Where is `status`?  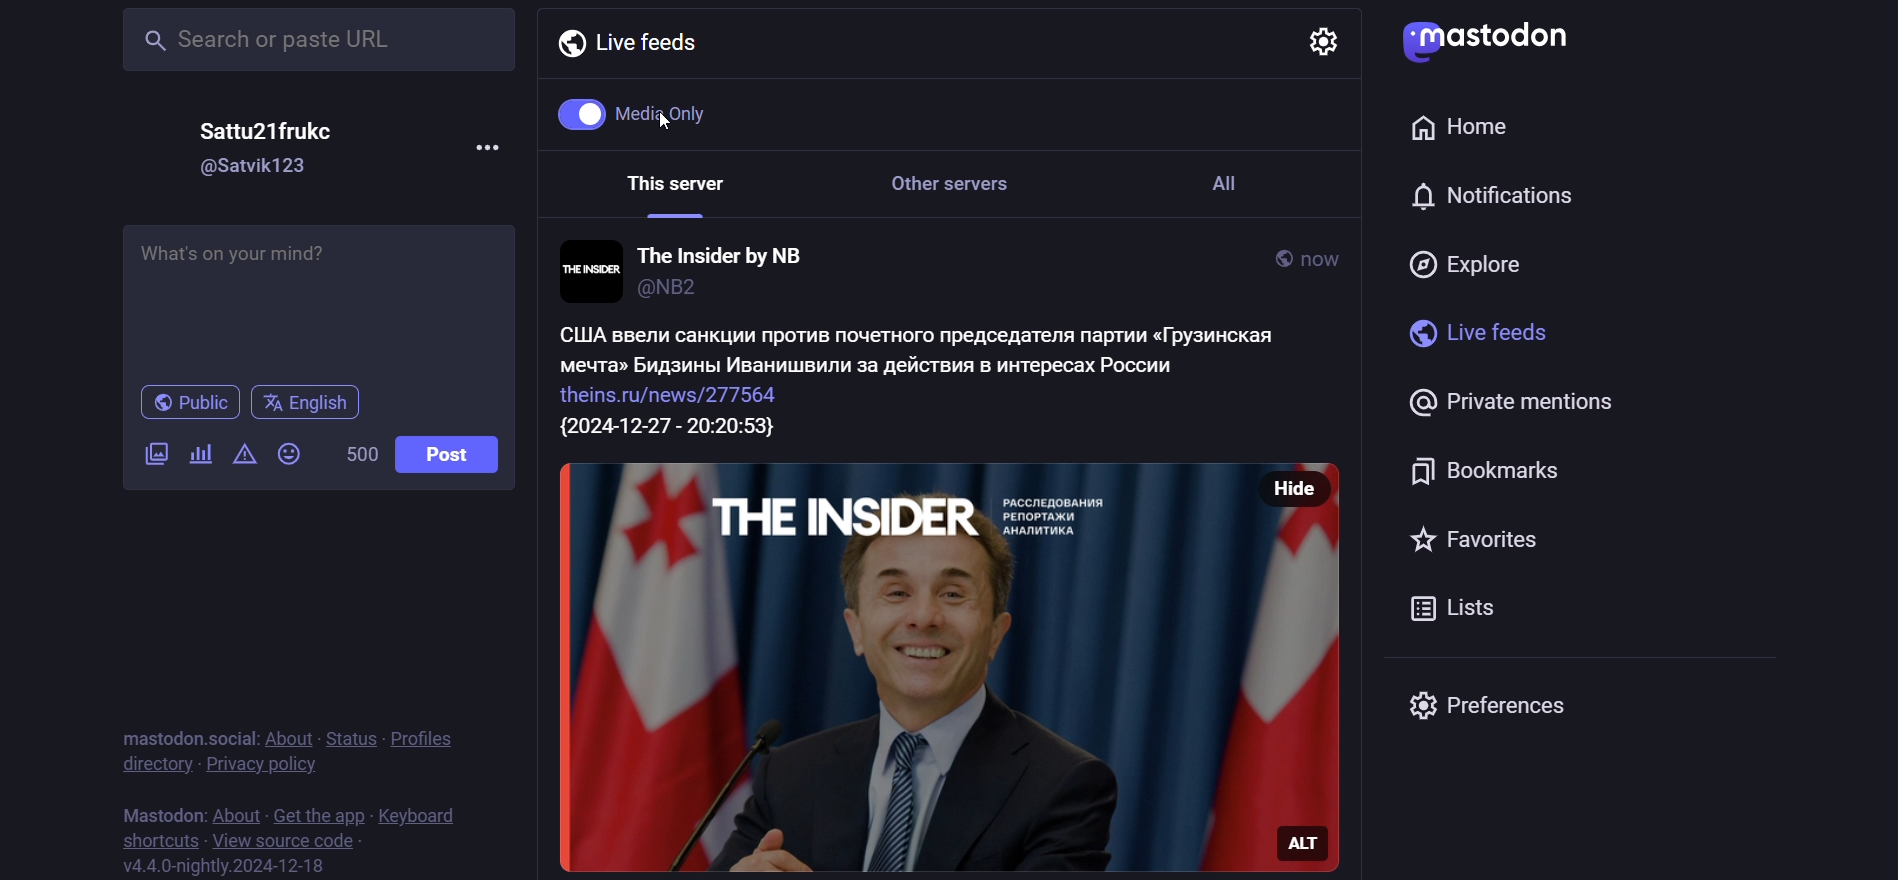 status is located at coordinates (351, 738).